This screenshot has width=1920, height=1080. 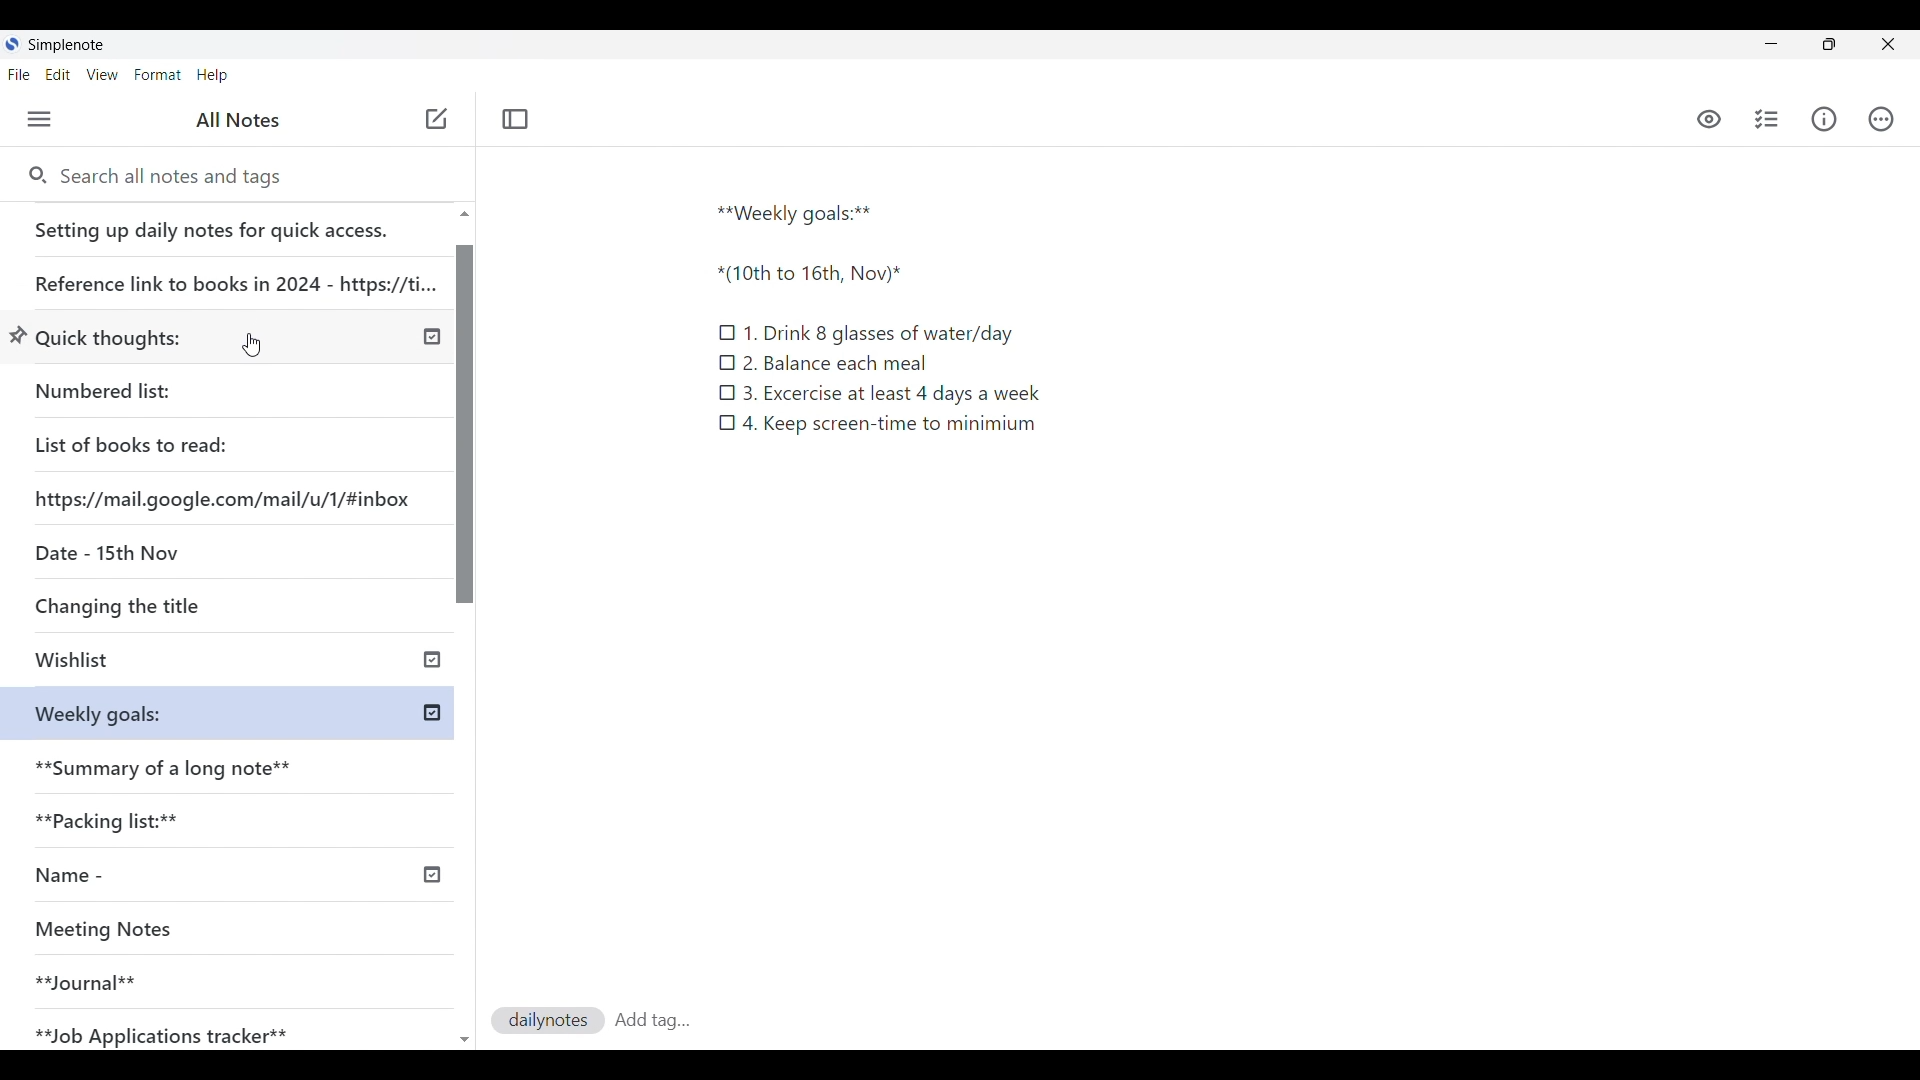 What do you see at coordinates (1771, 43) in the screenshot?
I see `Minimize` at bounding box center [1771, 43].